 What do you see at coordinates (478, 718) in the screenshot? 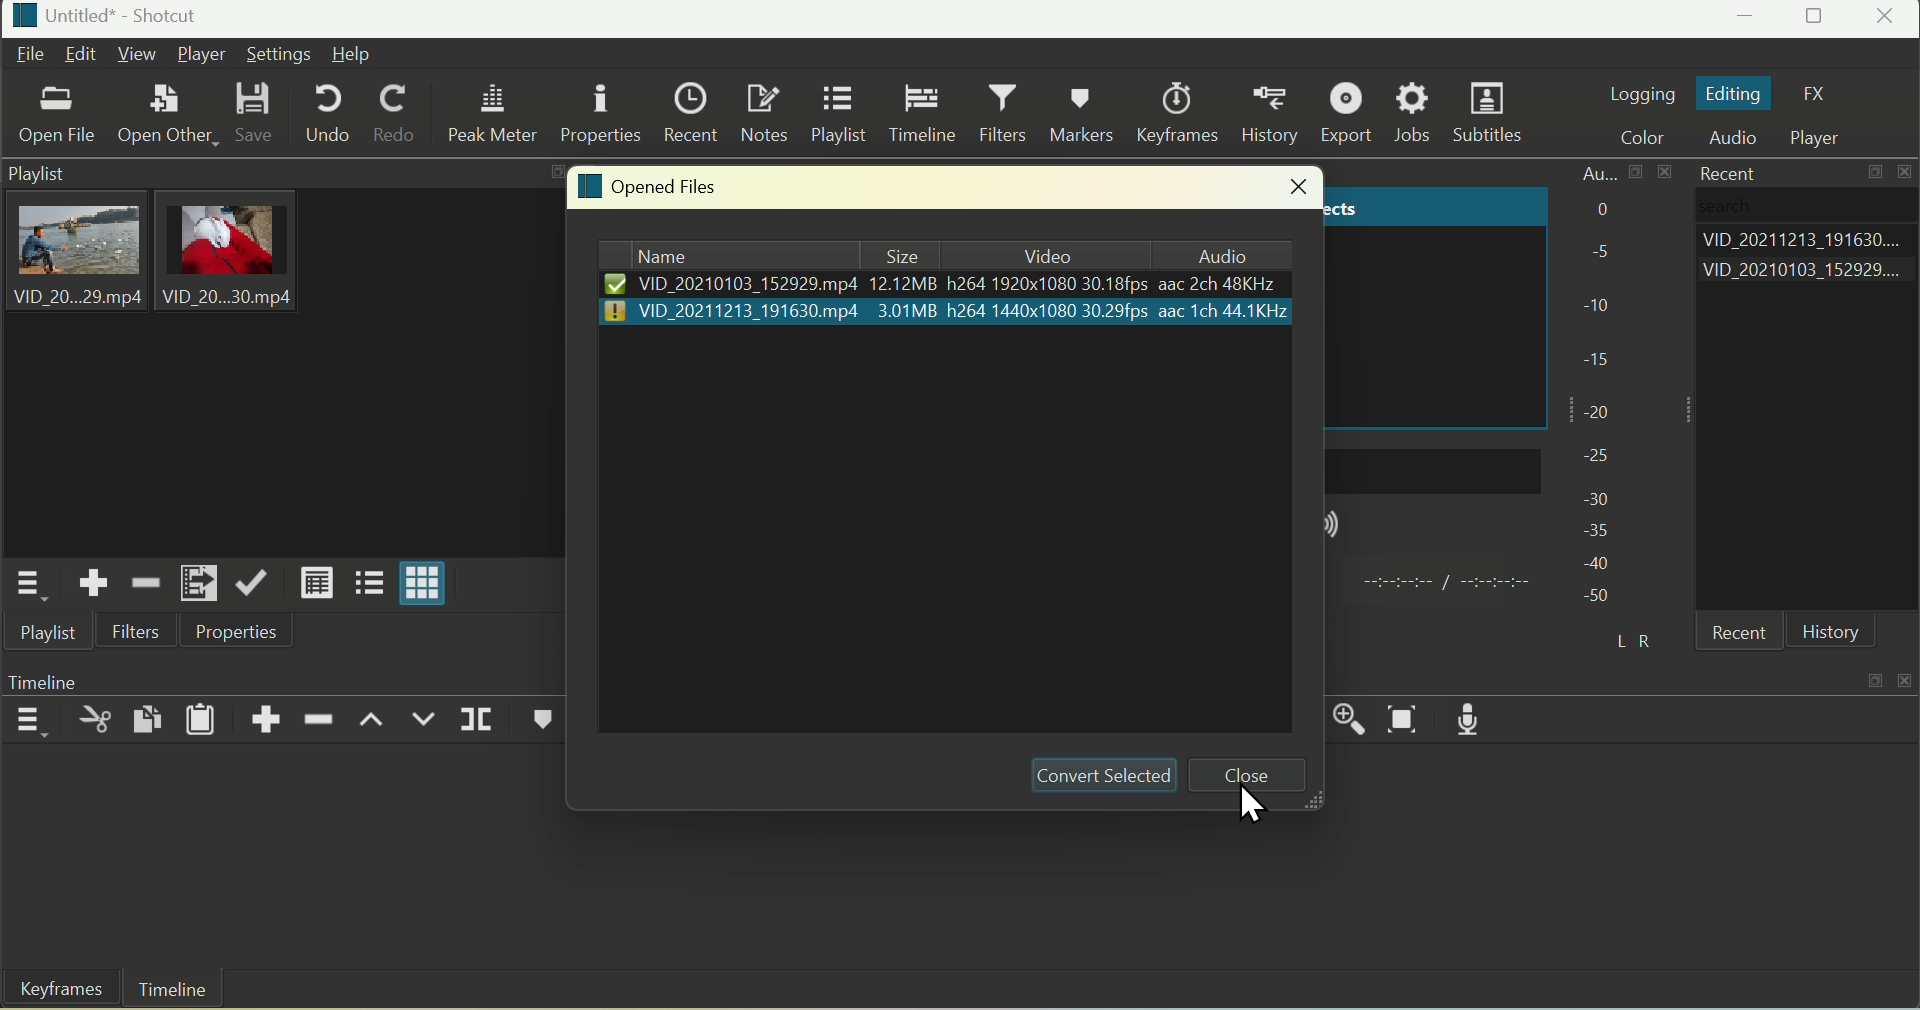
I see `Split at Playahead` at bounding box center [478, 718].